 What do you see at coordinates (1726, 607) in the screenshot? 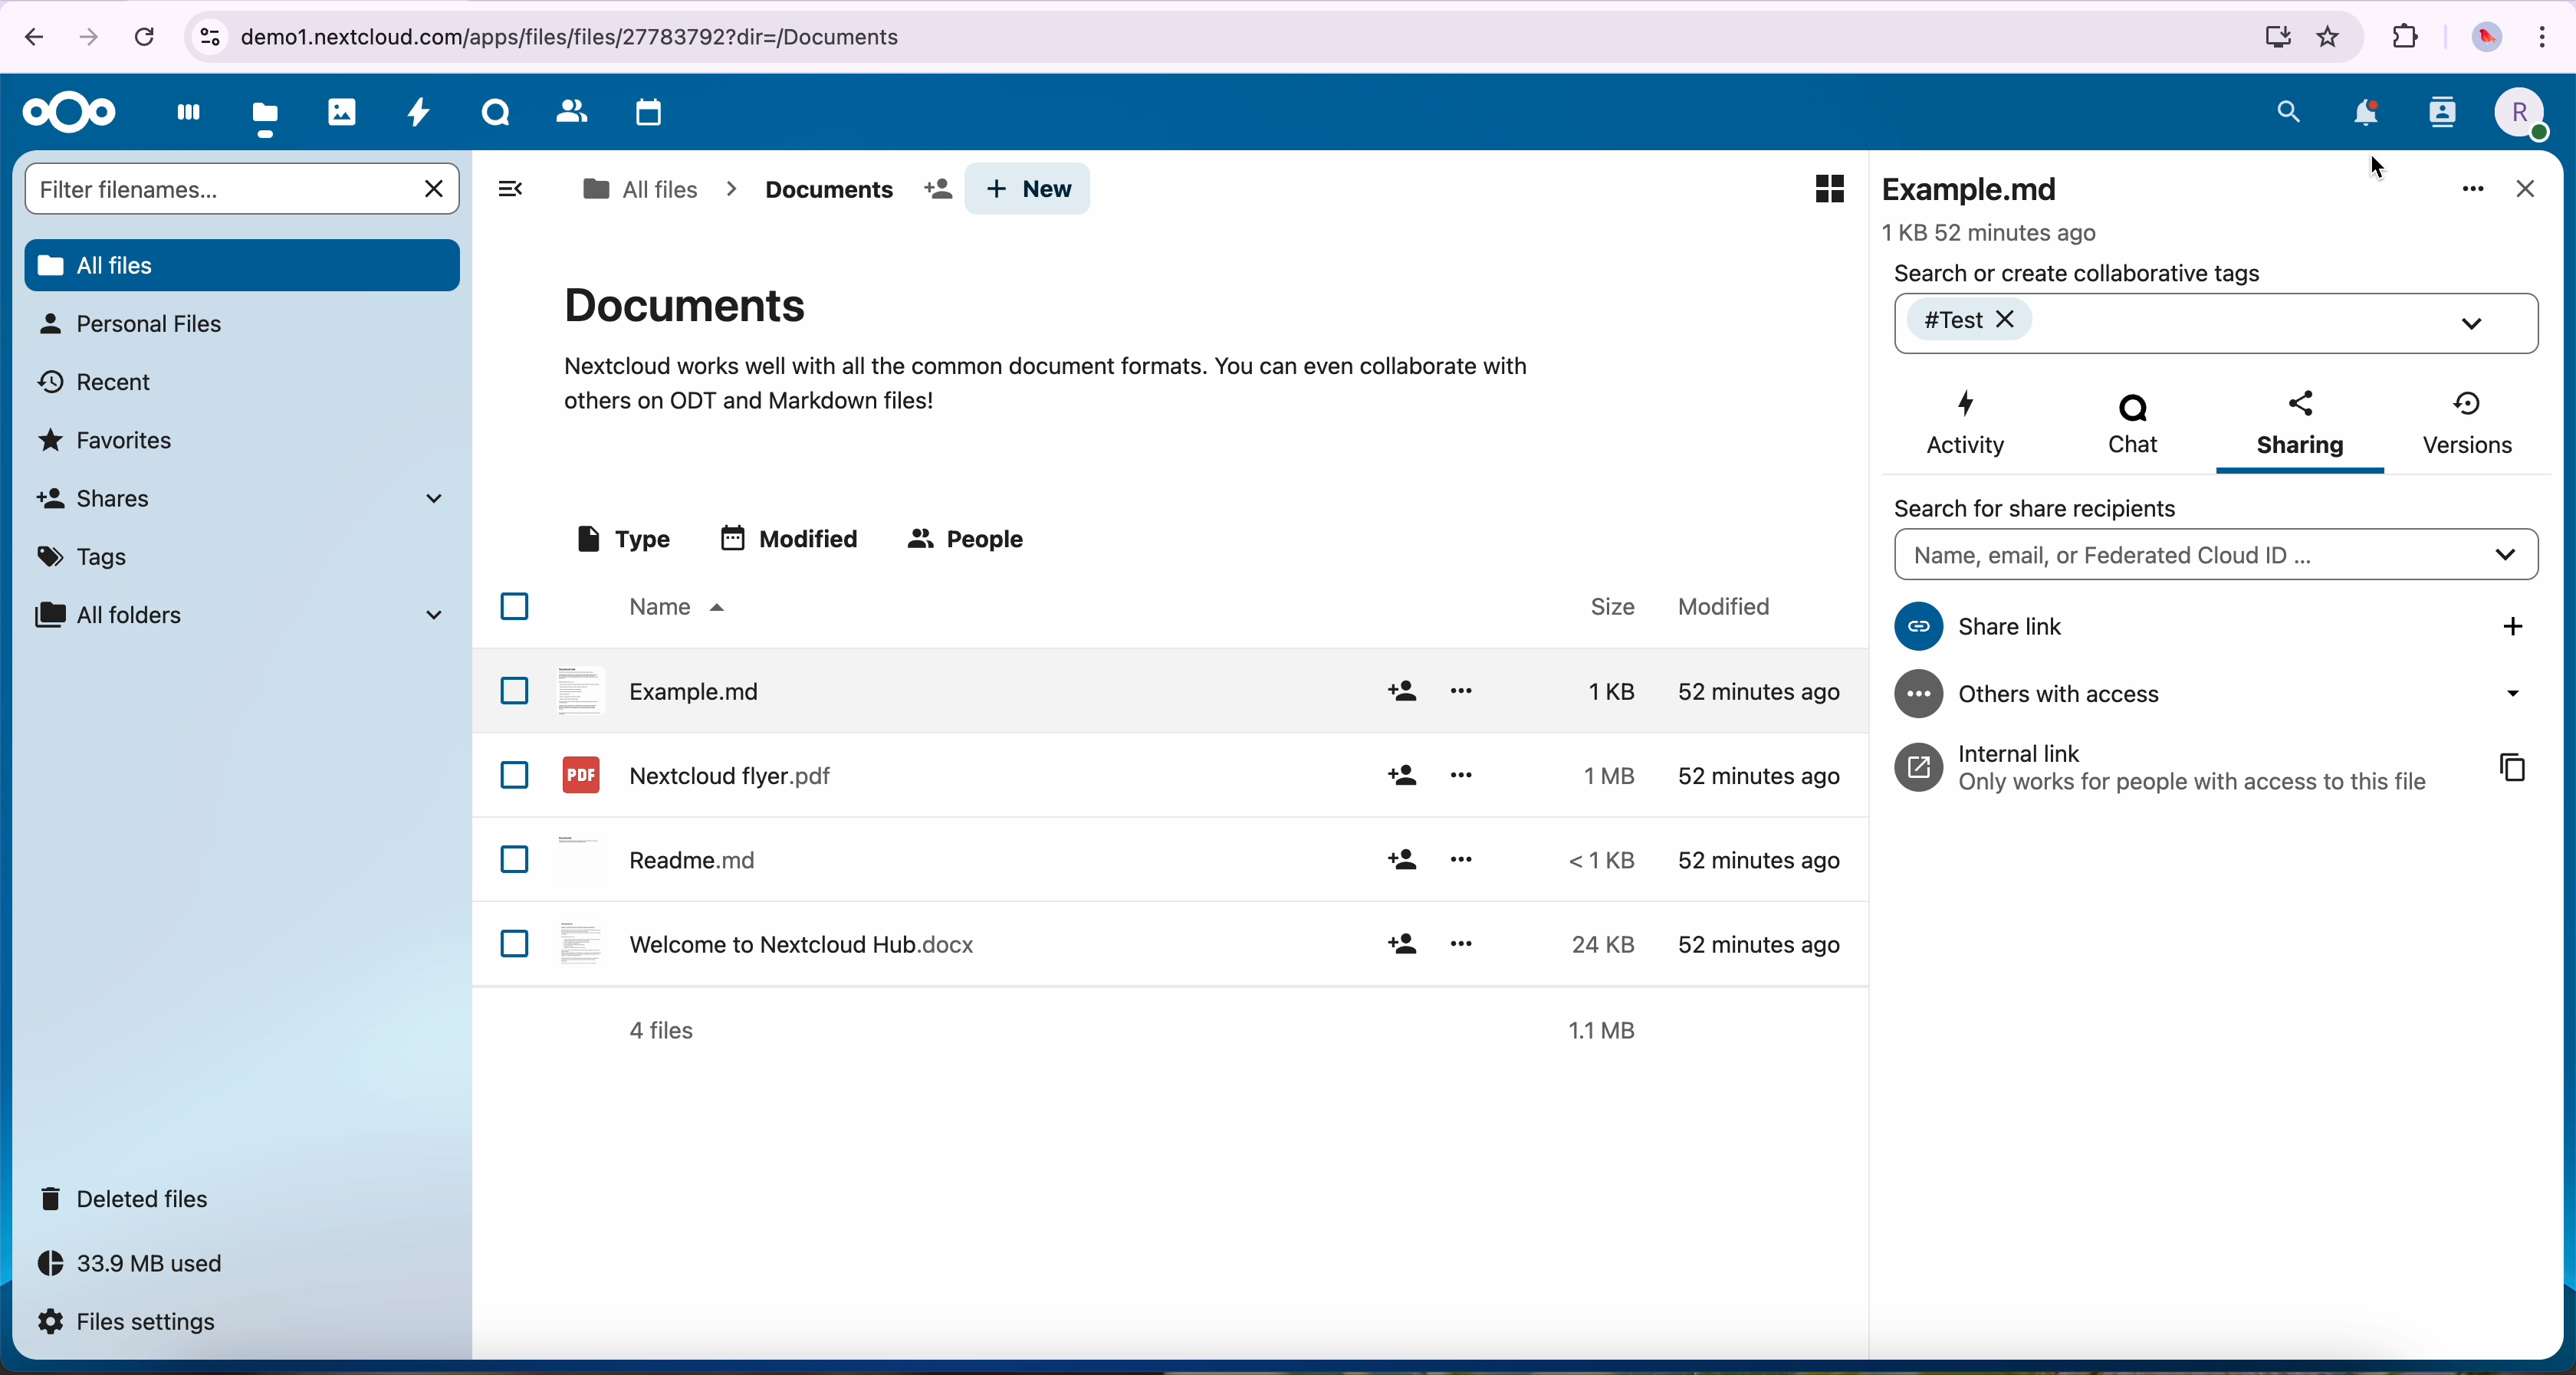
I see `modified` at bounding box center [1726, 607].